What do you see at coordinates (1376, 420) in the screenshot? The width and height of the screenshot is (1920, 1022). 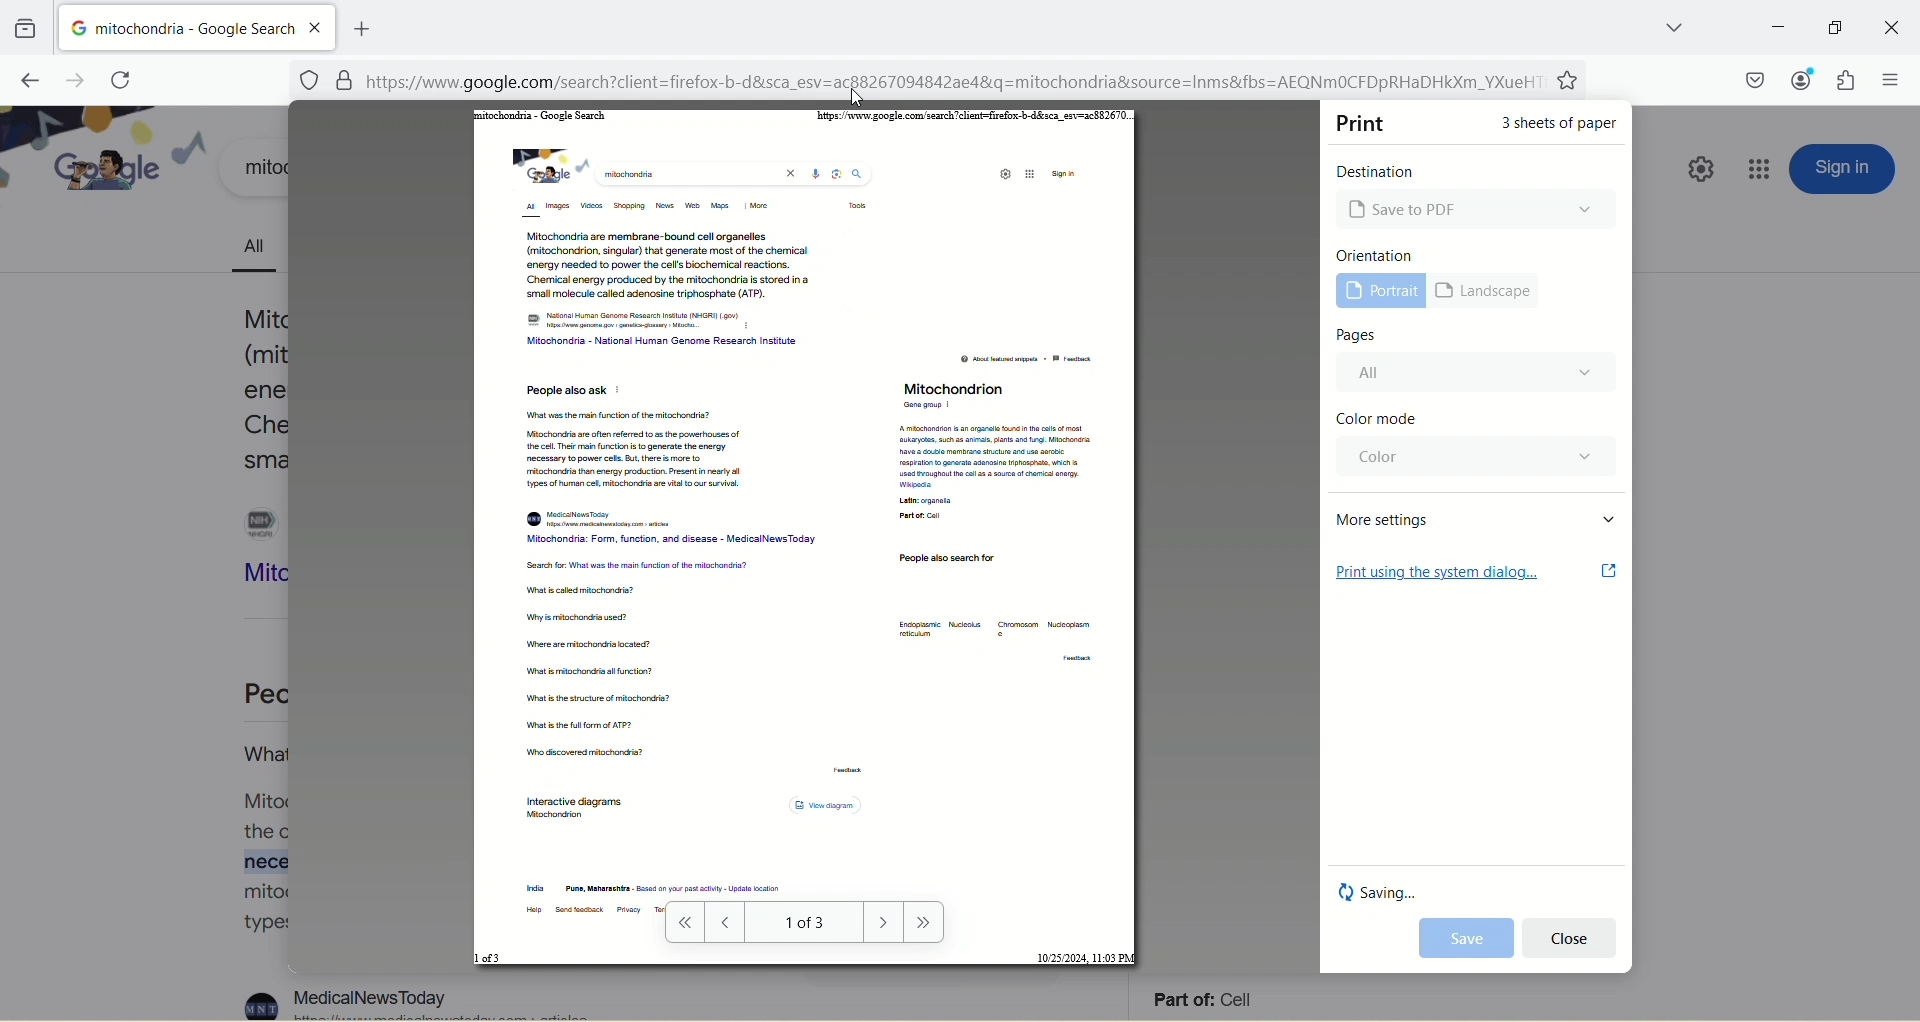 I see `color mode` at bounding box center [1376, 420].